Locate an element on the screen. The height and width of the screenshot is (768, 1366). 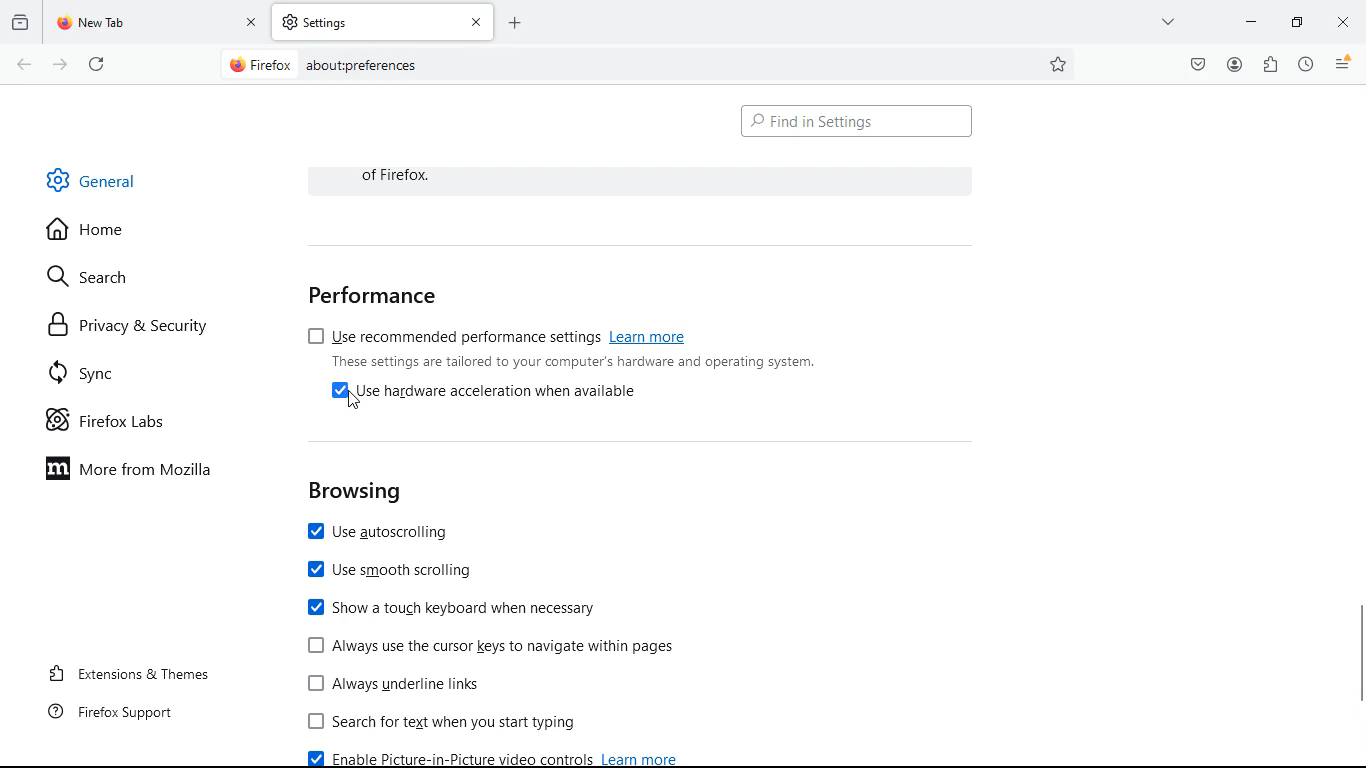
Vertical scroll bar is located at coordinates (1356, 657).